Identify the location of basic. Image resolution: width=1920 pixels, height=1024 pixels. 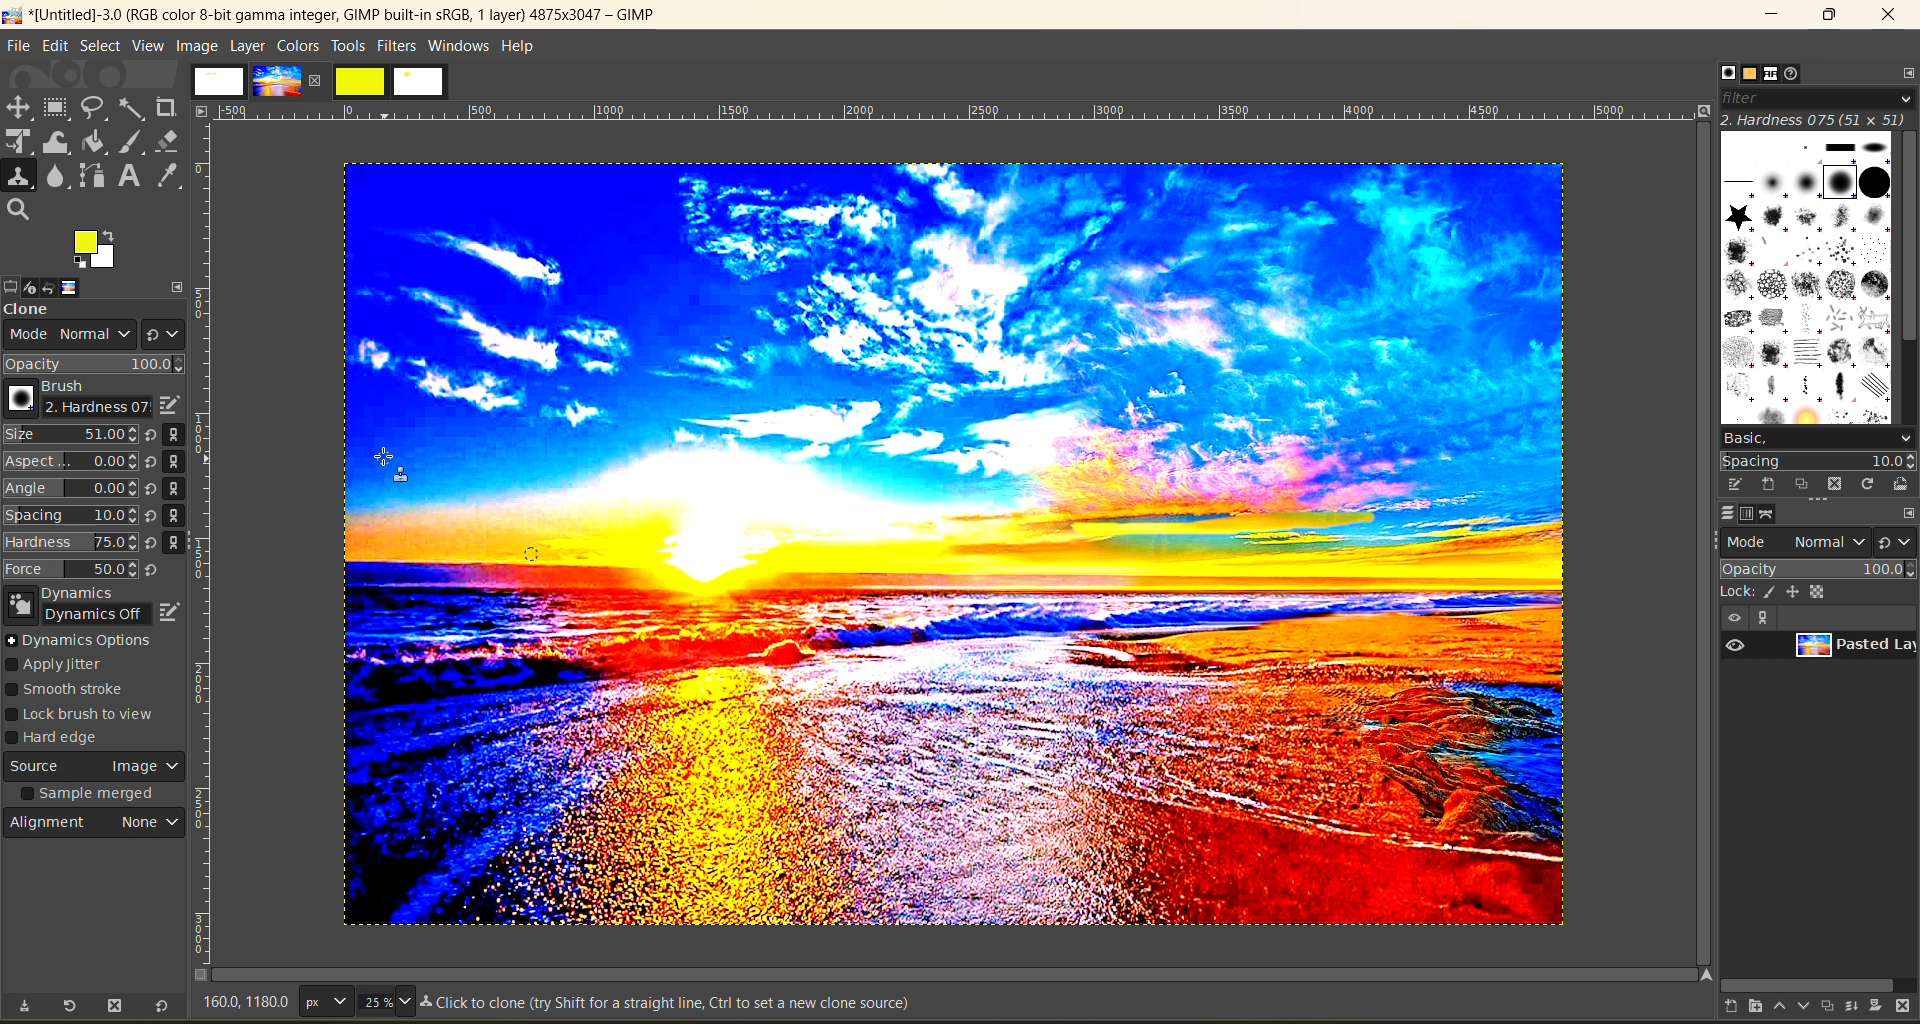
(1816, 437).